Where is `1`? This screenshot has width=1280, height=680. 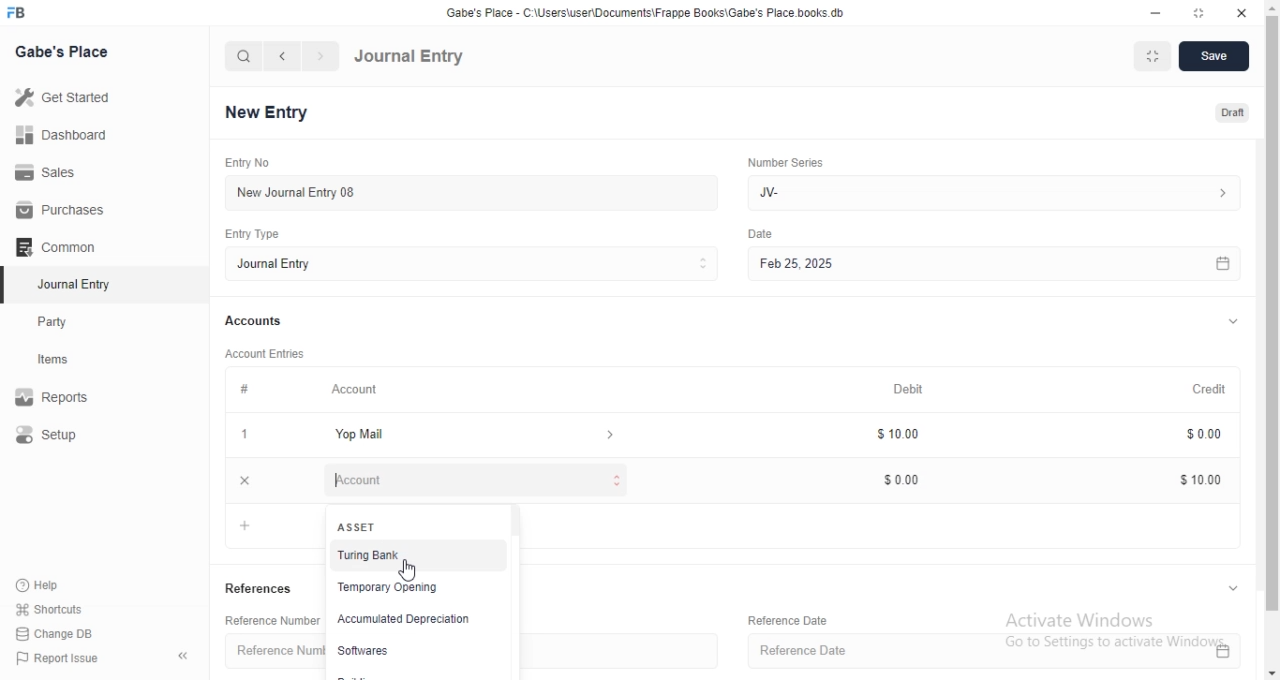
1 is located at coordinates (245, 435).